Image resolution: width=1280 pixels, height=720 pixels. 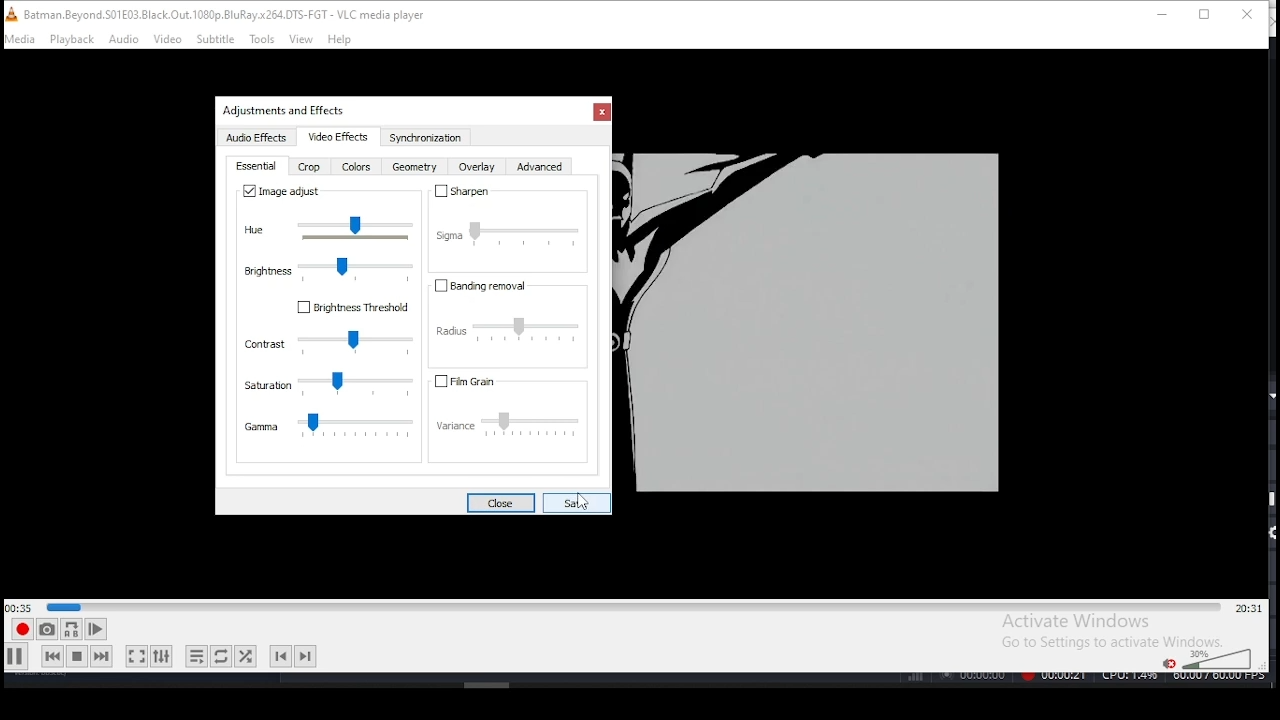 I want to click on close, so click(x=499, y=501).